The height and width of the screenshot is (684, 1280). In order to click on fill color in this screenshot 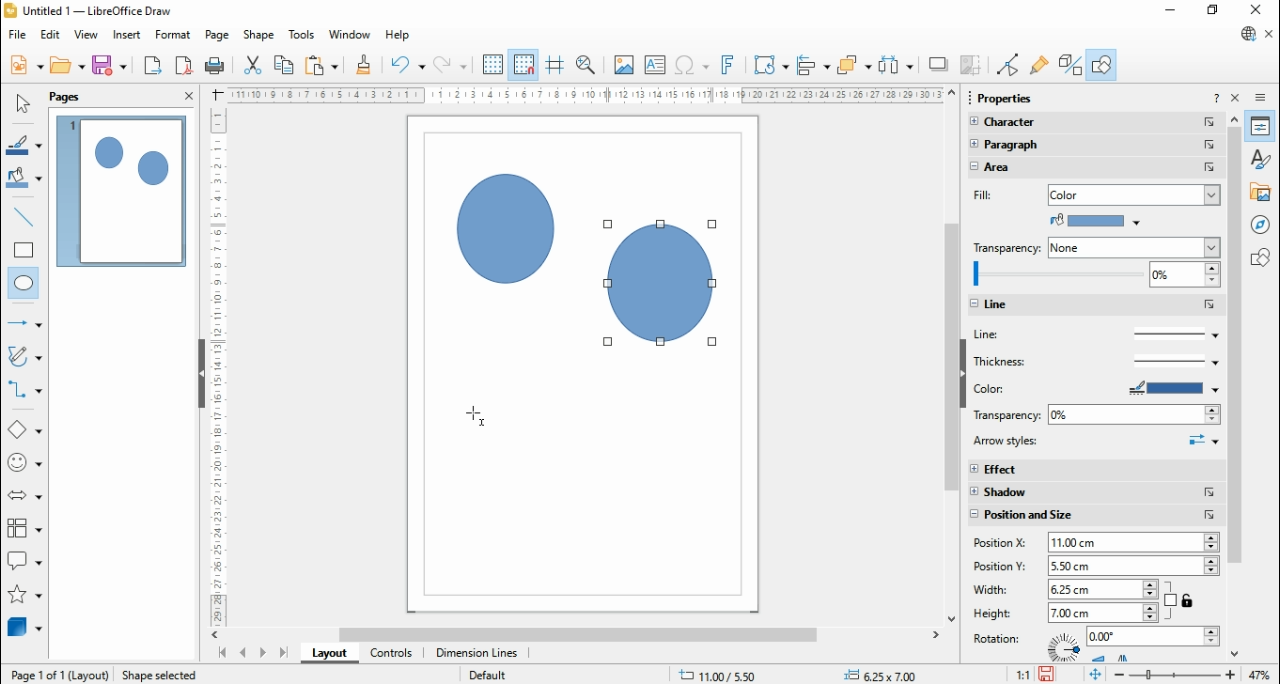, I will do `click(989, 196)`.